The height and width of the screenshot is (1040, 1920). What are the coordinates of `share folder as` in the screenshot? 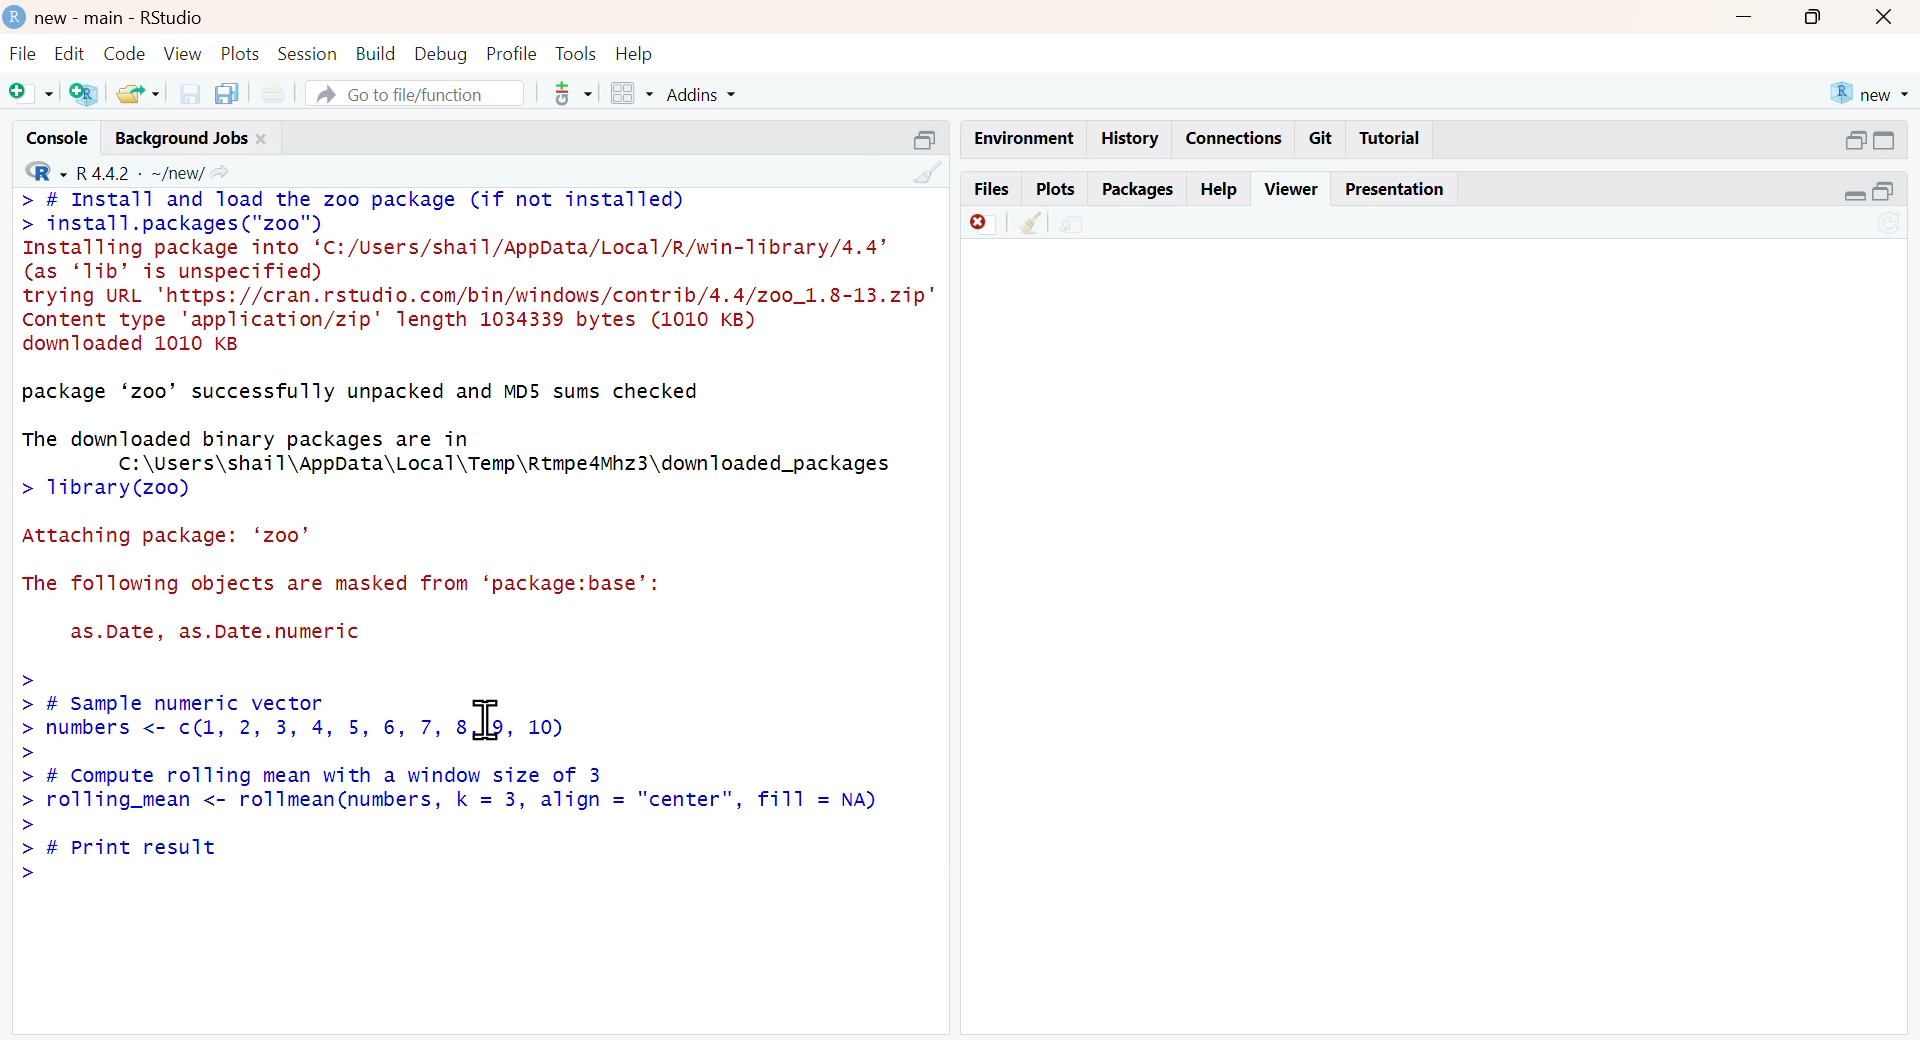 It's located at (140, 93).